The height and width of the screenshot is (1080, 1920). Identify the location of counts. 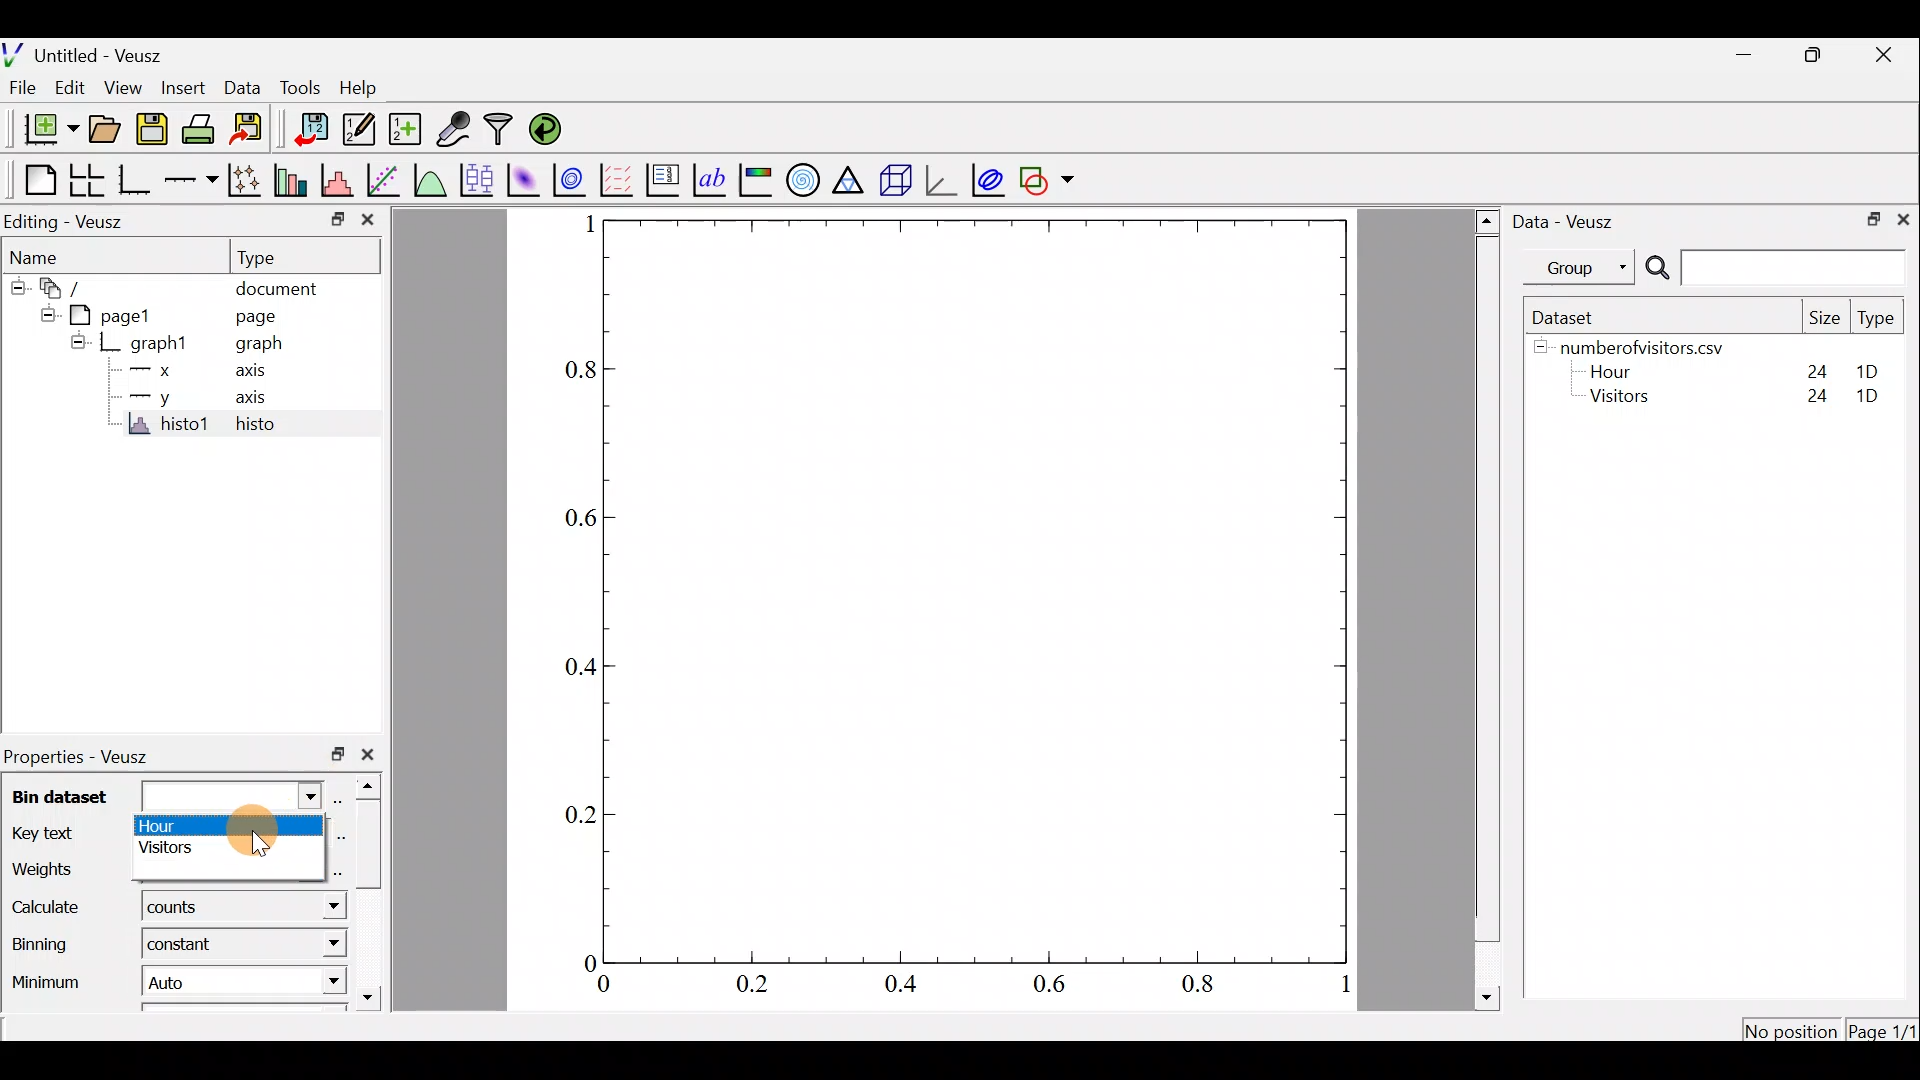
(179, 910).